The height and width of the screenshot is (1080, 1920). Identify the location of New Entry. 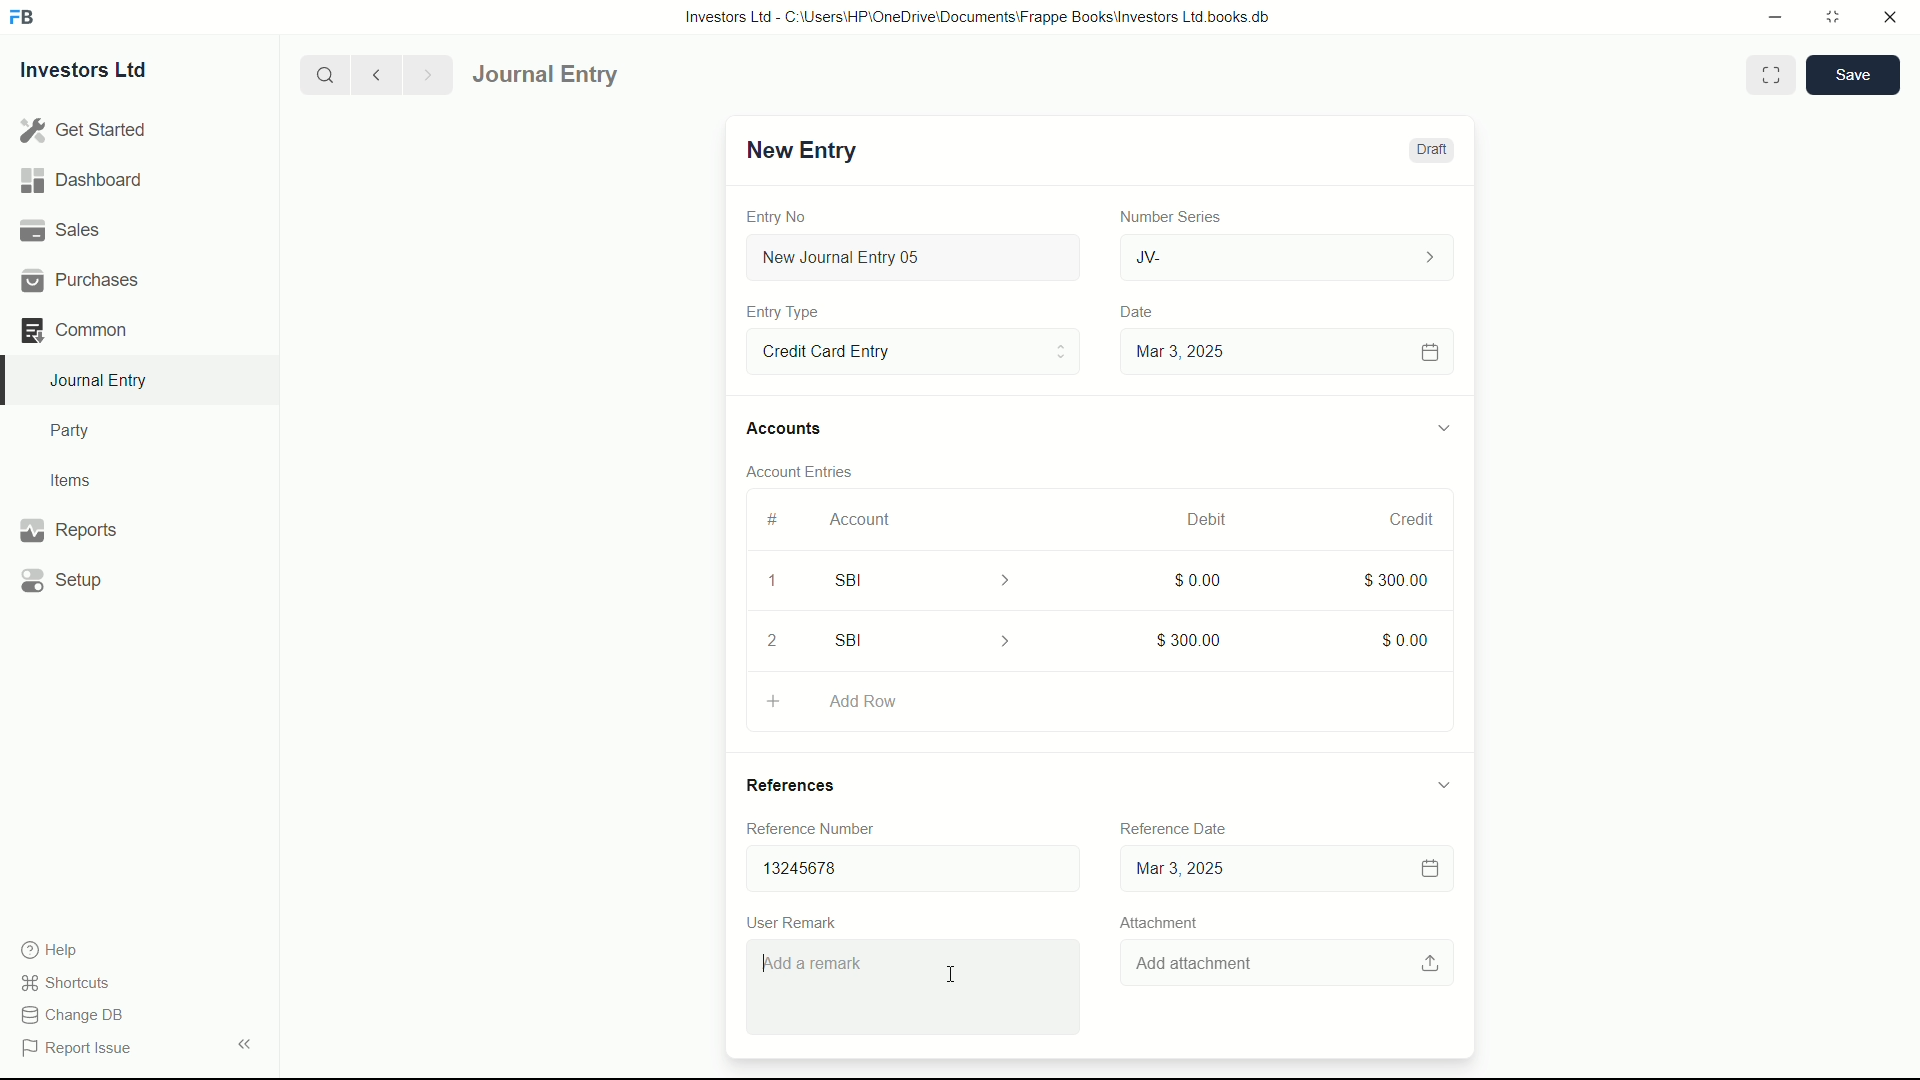
(798, 150).